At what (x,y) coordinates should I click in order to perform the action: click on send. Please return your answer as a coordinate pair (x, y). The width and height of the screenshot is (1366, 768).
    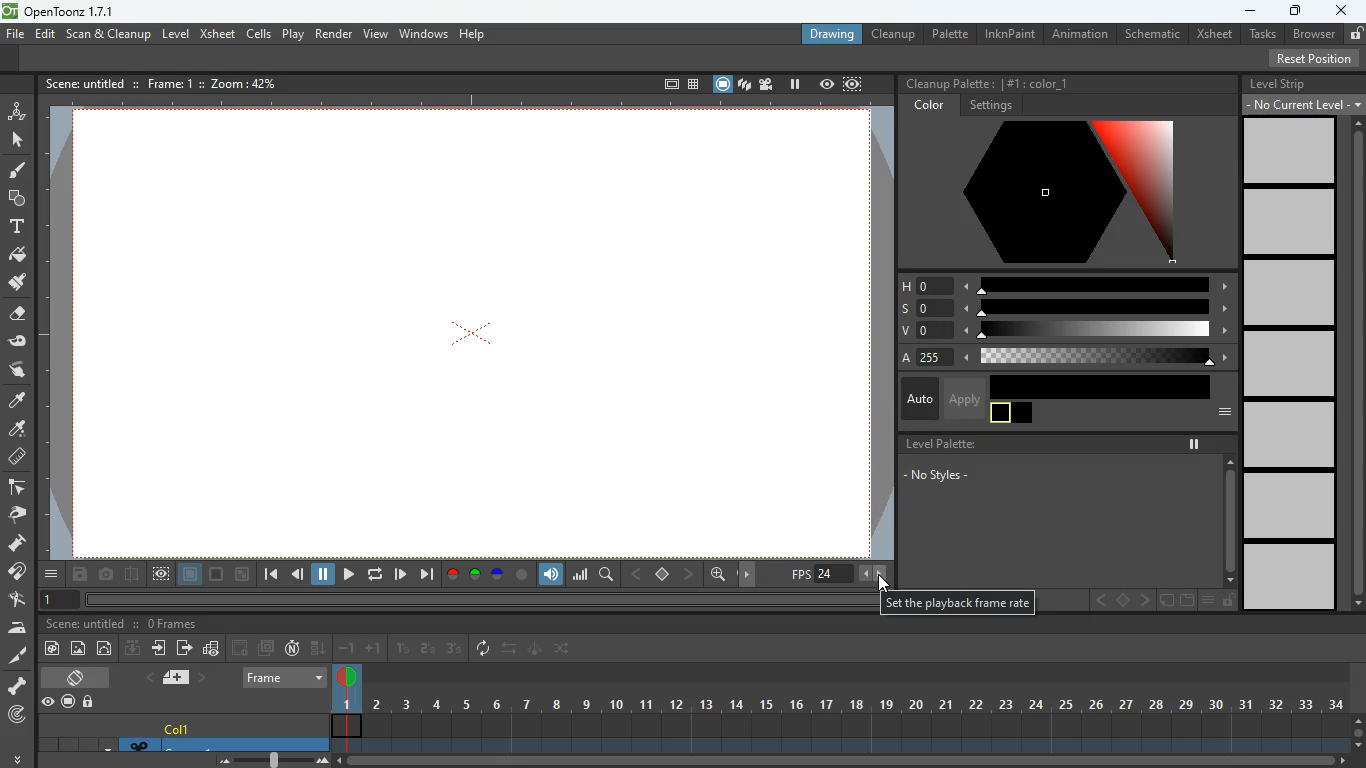
    Looking at the image, I should click on (184, 648).